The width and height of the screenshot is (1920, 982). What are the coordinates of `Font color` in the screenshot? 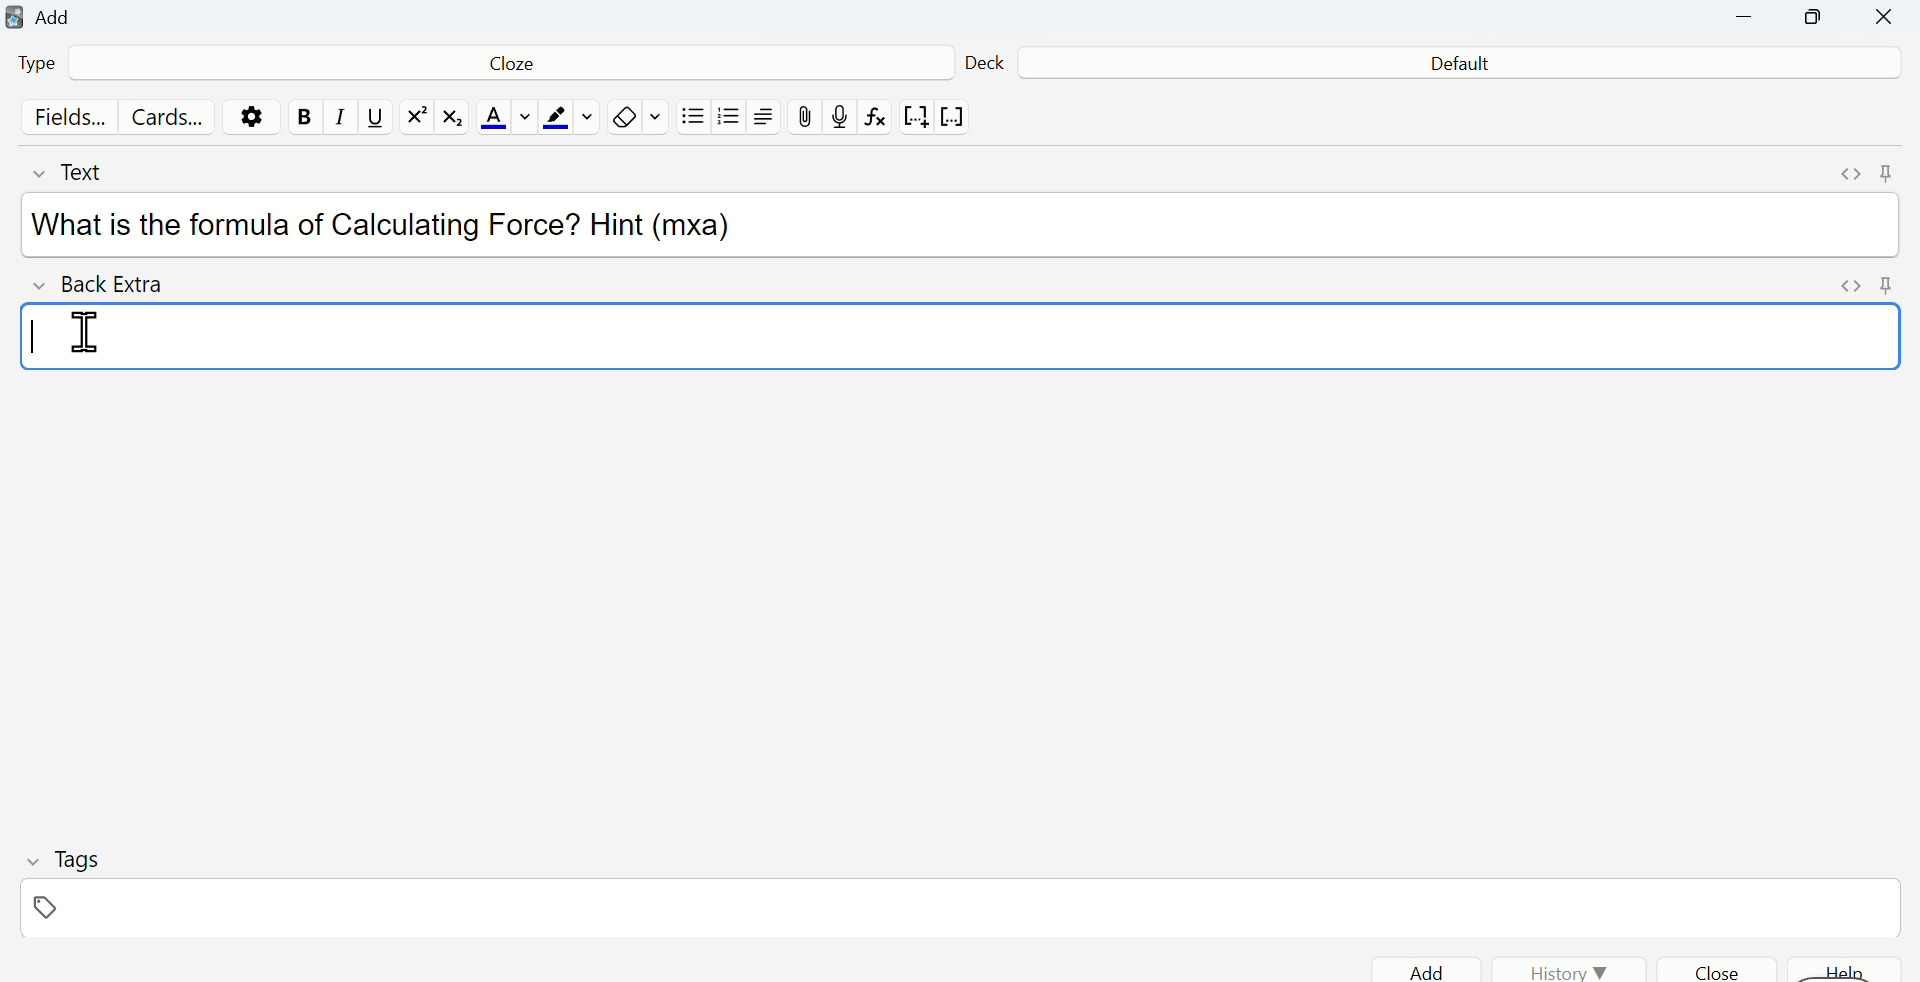 It's located at (502, 119).